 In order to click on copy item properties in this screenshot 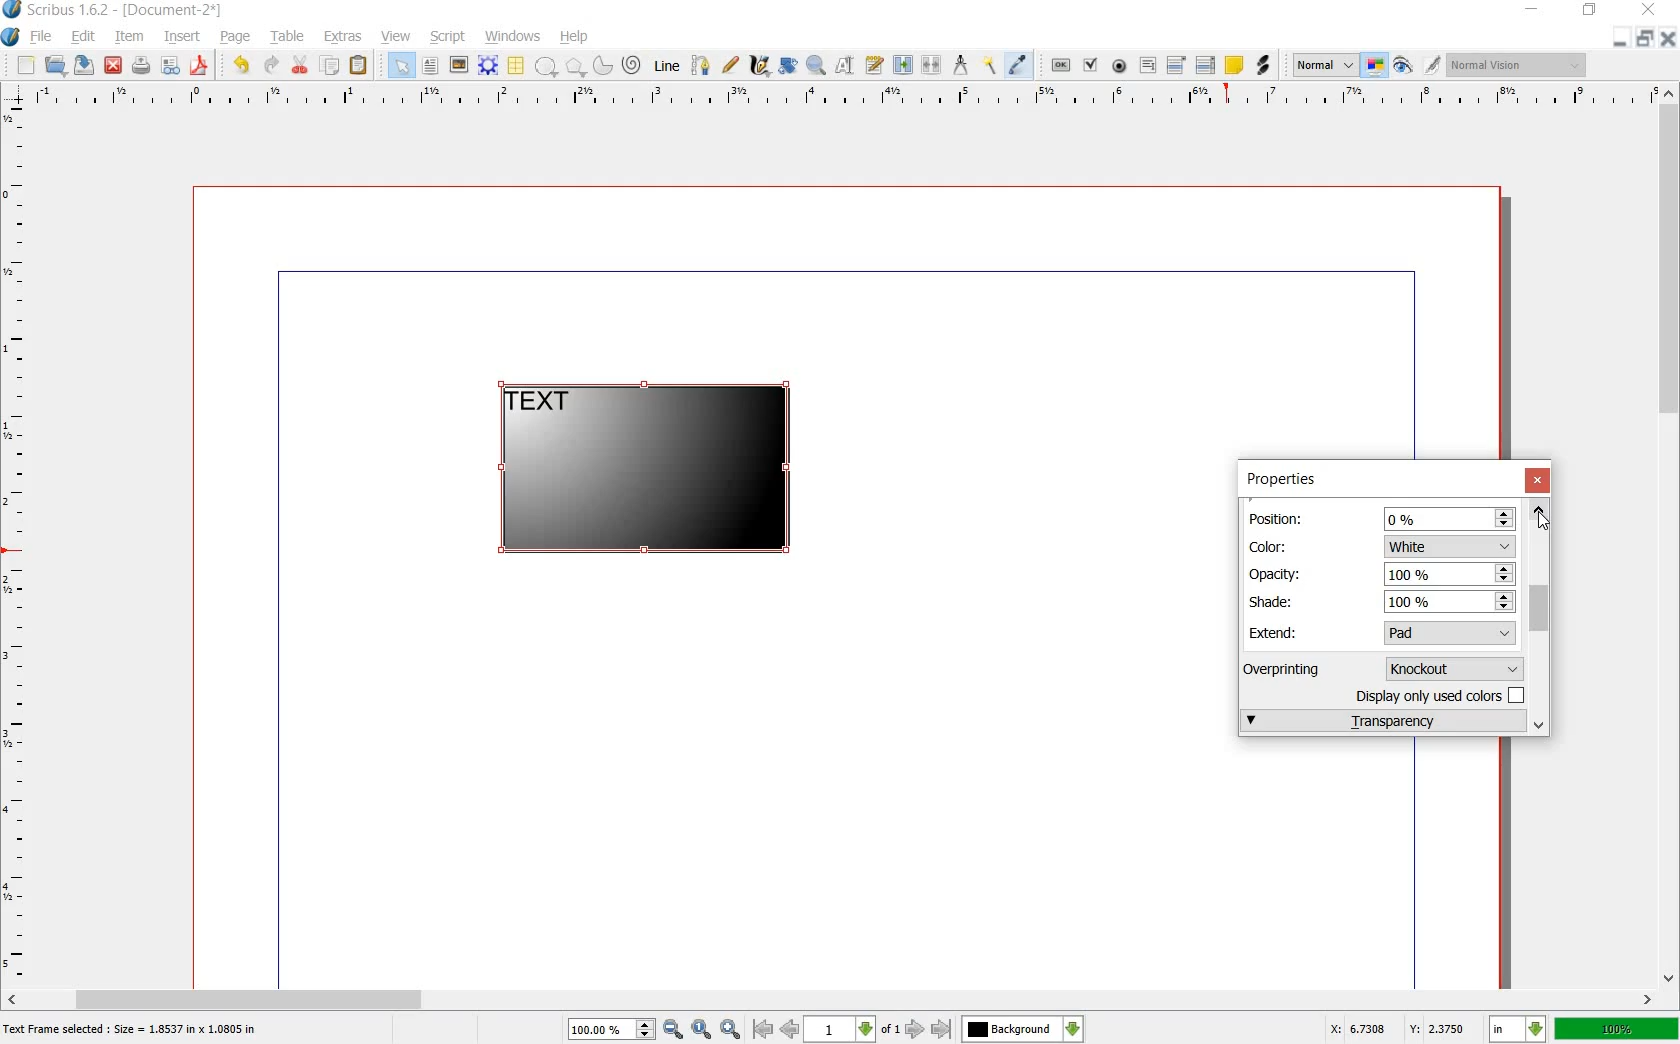, I will do `click(991, 64)`.